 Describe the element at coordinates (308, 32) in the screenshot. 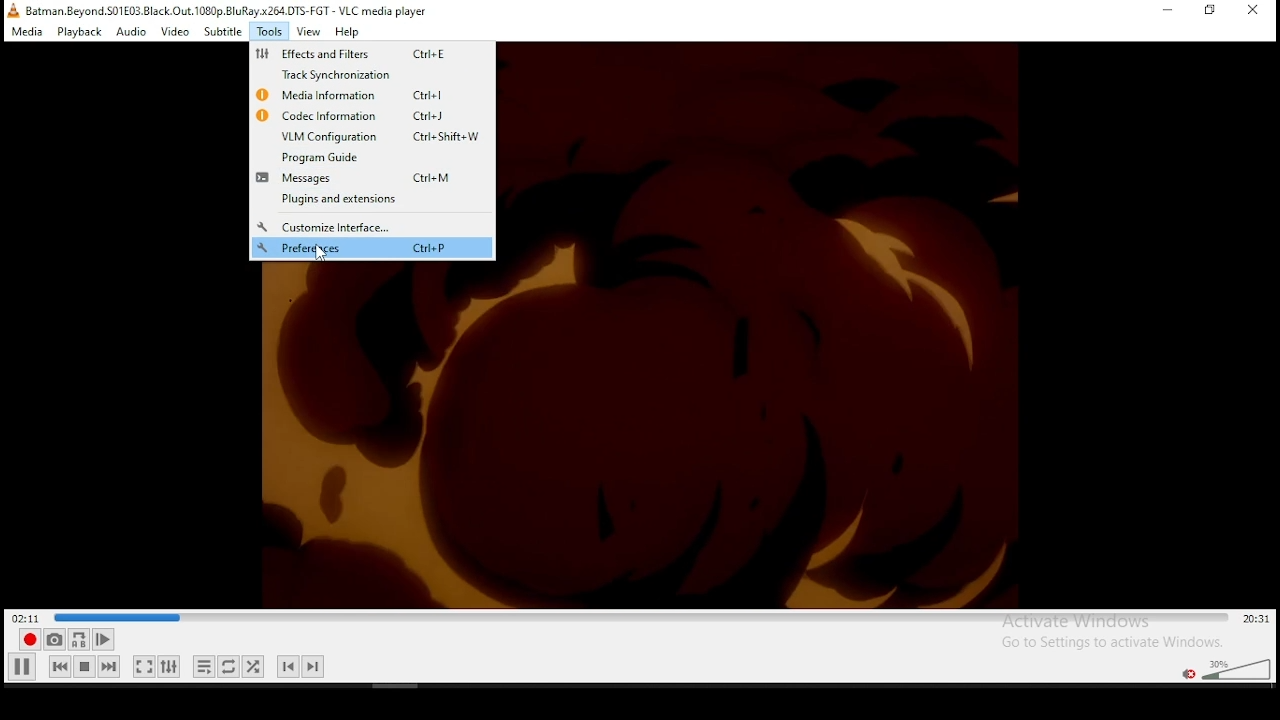

I see `view` at that location.